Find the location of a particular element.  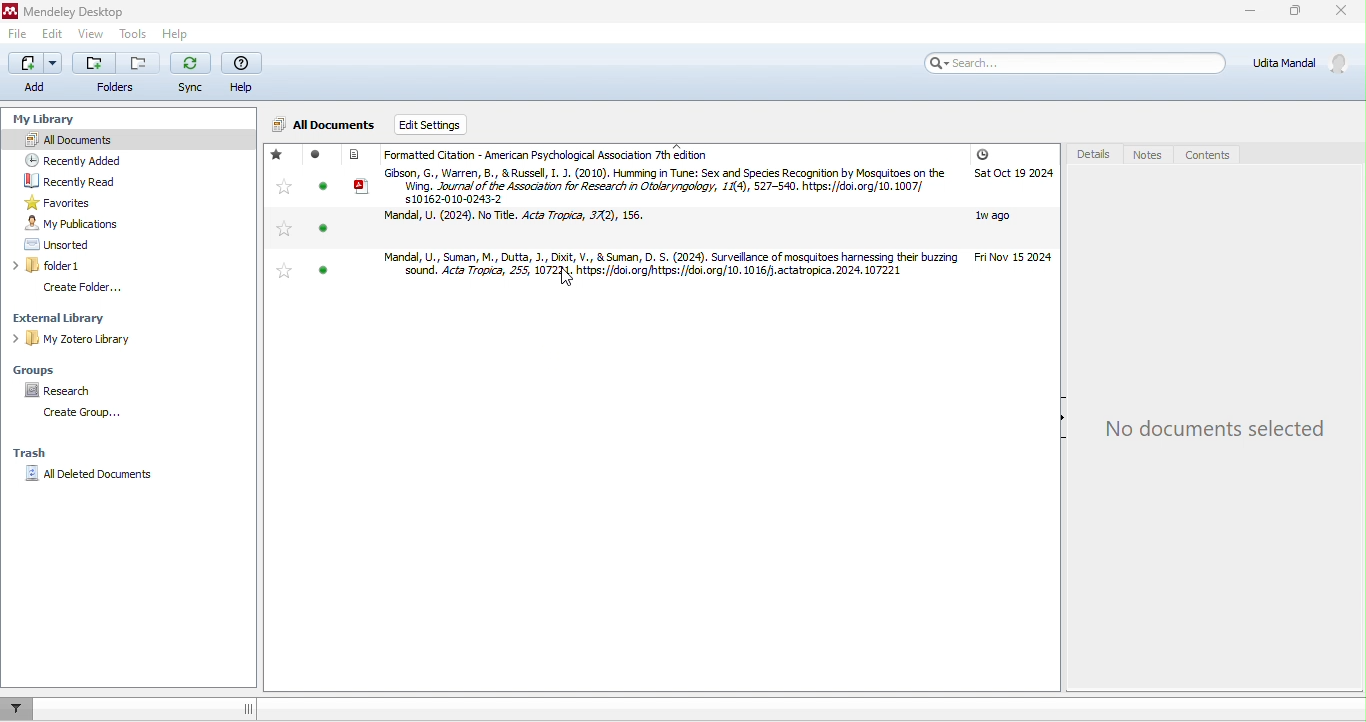

edit settings is located at coordinates (451, 123).